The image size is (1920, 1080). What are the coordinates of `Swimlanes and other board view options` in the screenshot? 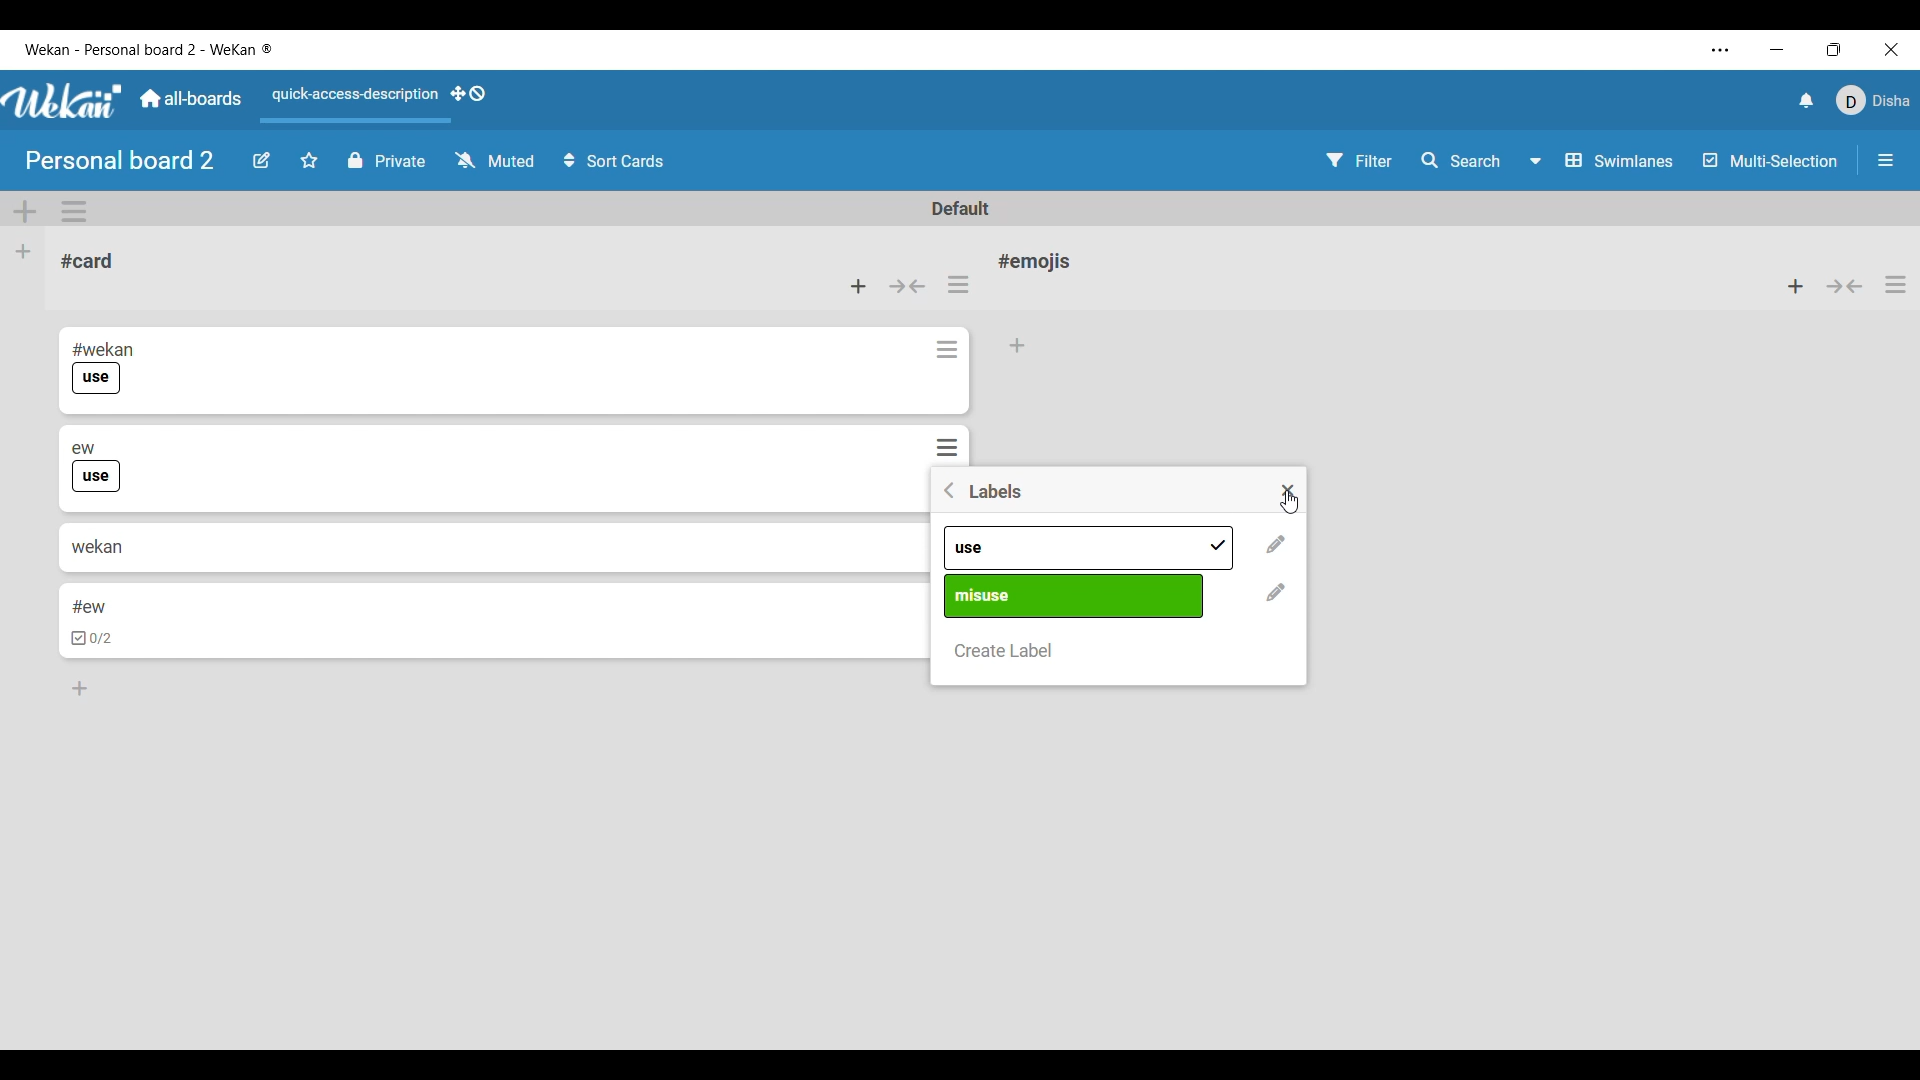 It's located at (1599, 160).